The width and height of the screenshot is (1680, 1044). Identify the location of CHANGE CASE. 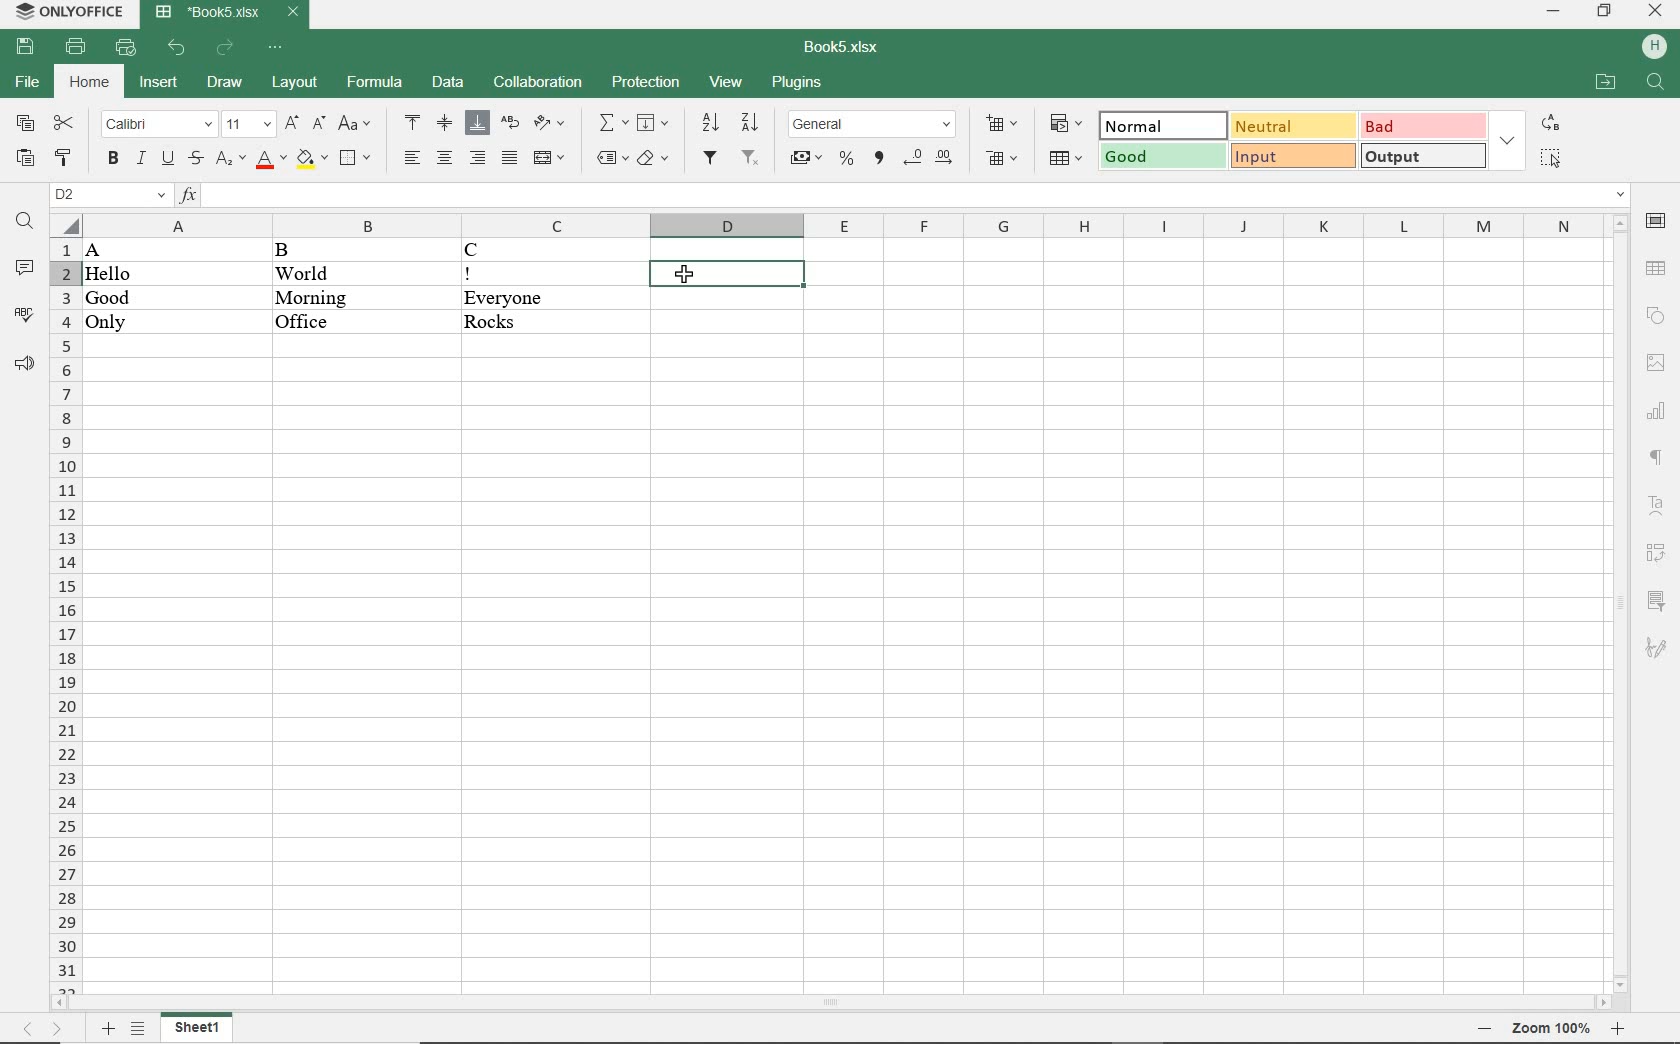
(355, 125).